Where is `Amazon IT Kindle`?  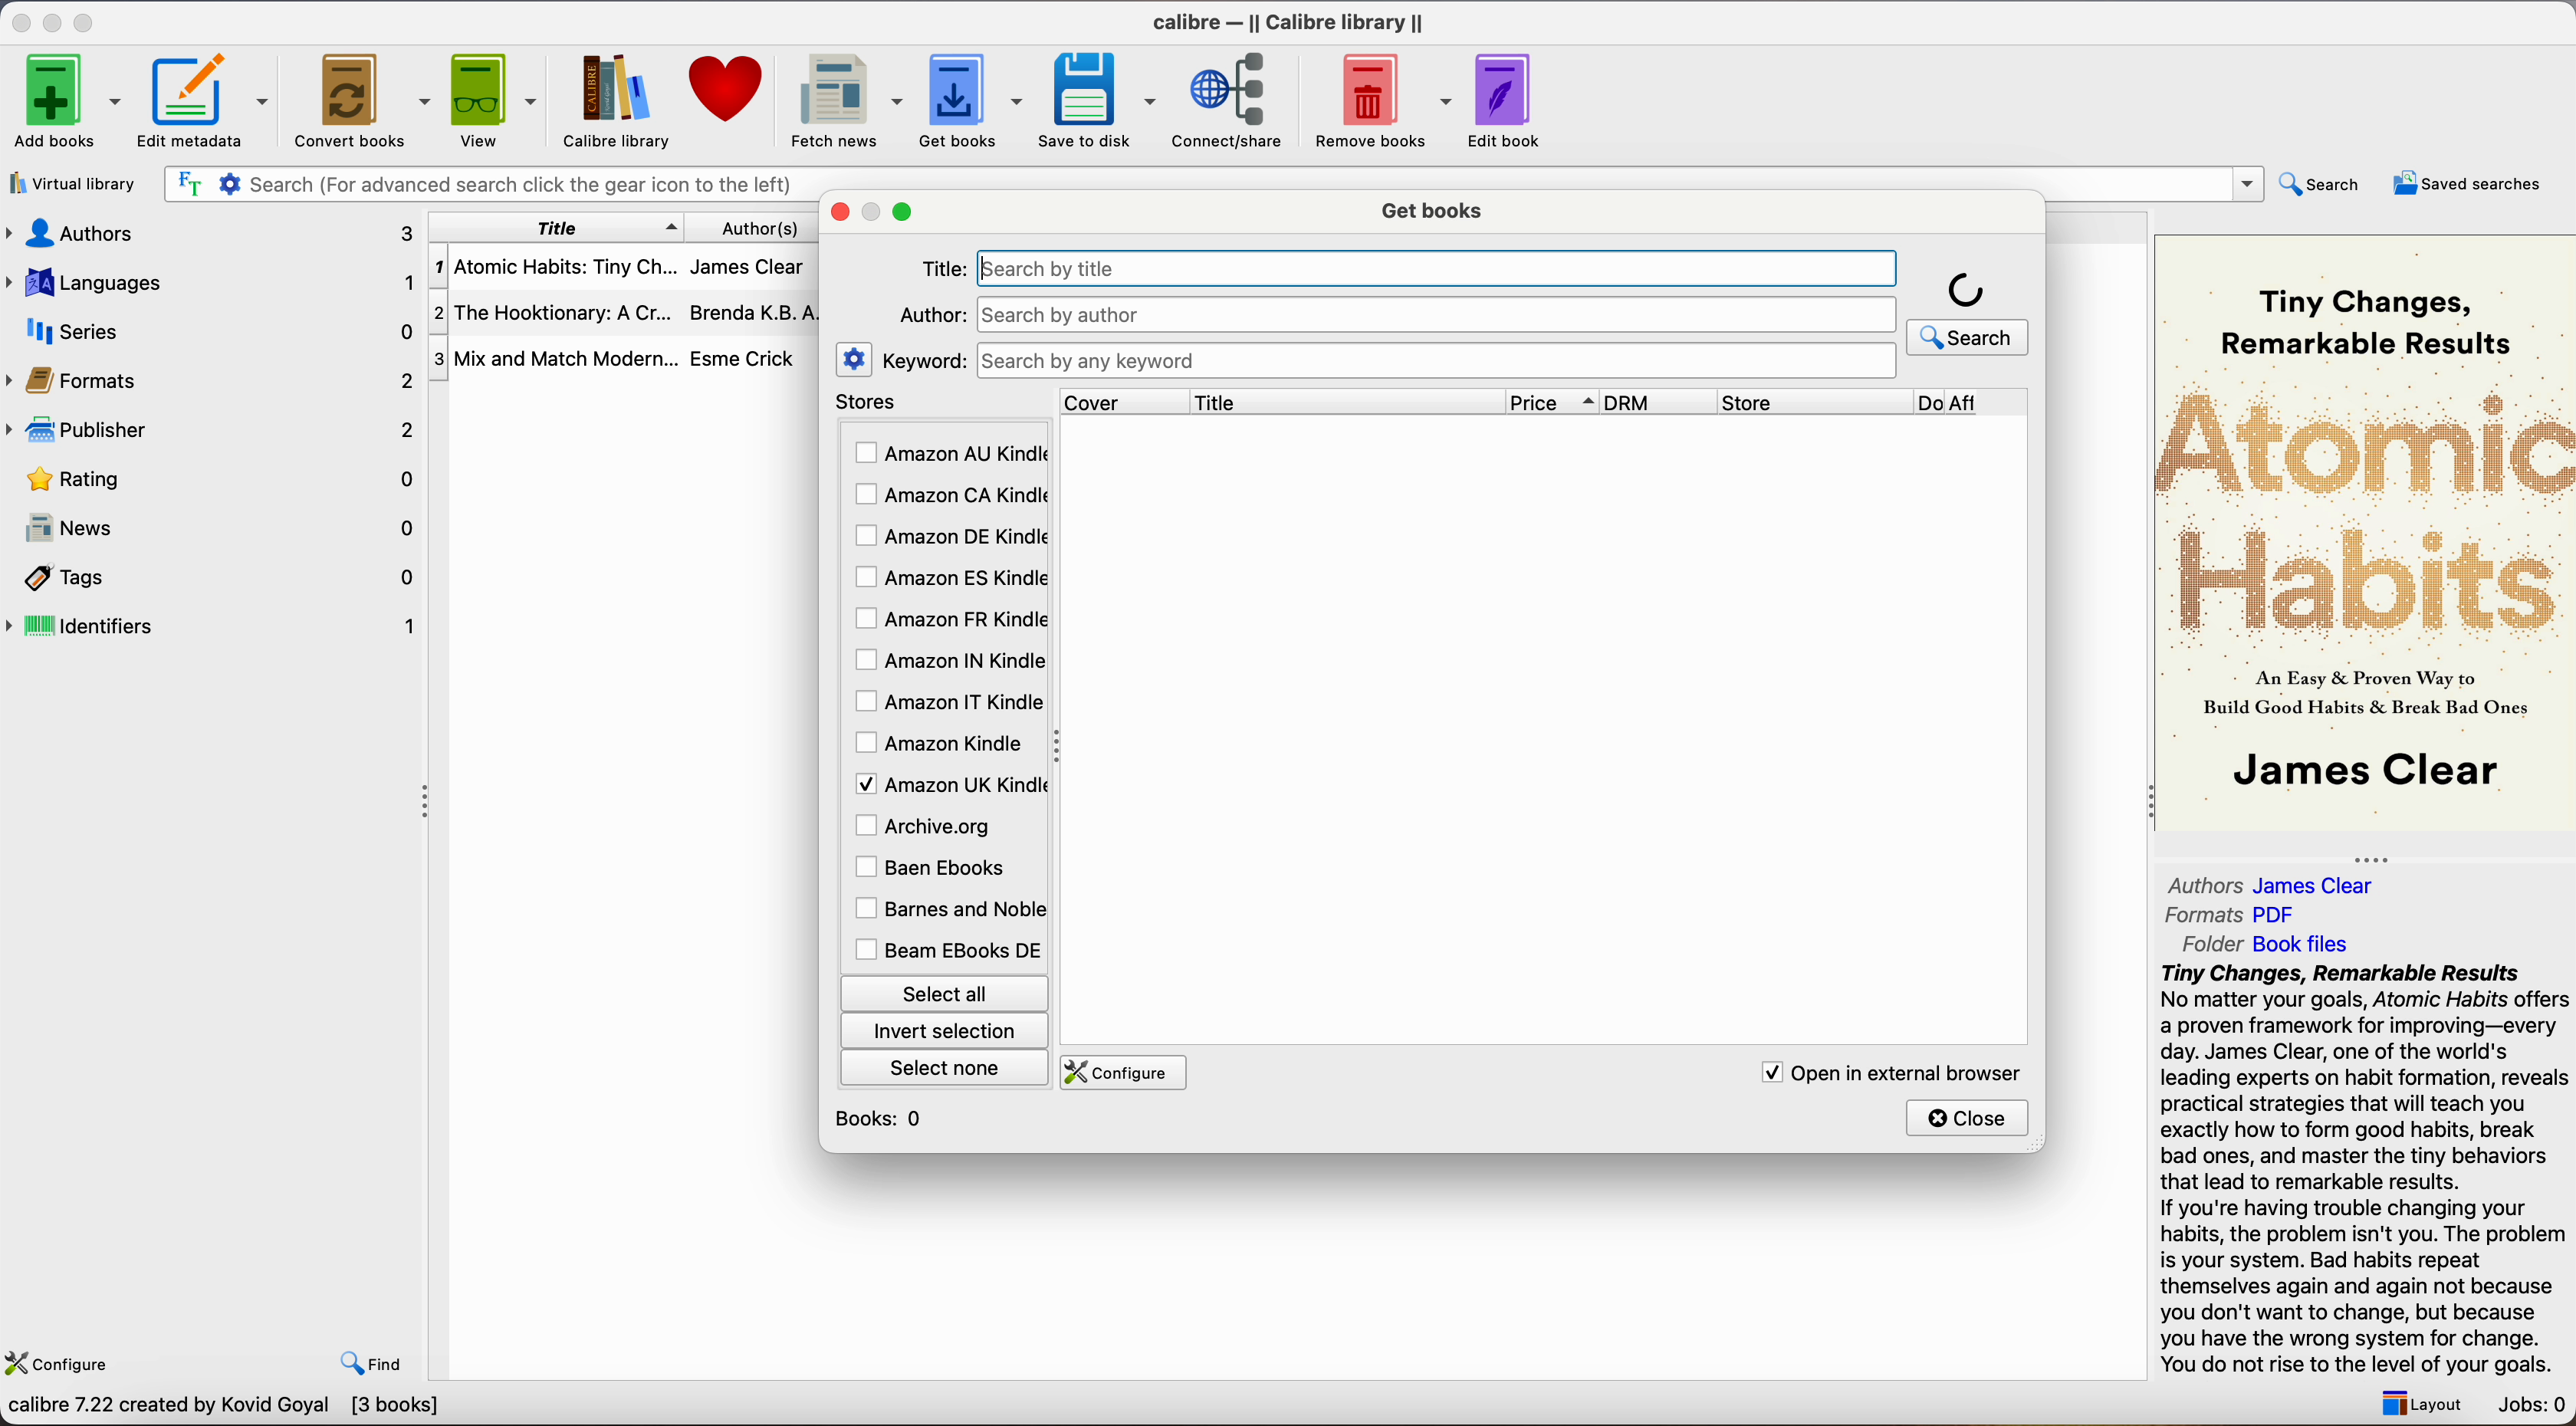
Amazon IT Kindle is located at coordinates (950, 703).